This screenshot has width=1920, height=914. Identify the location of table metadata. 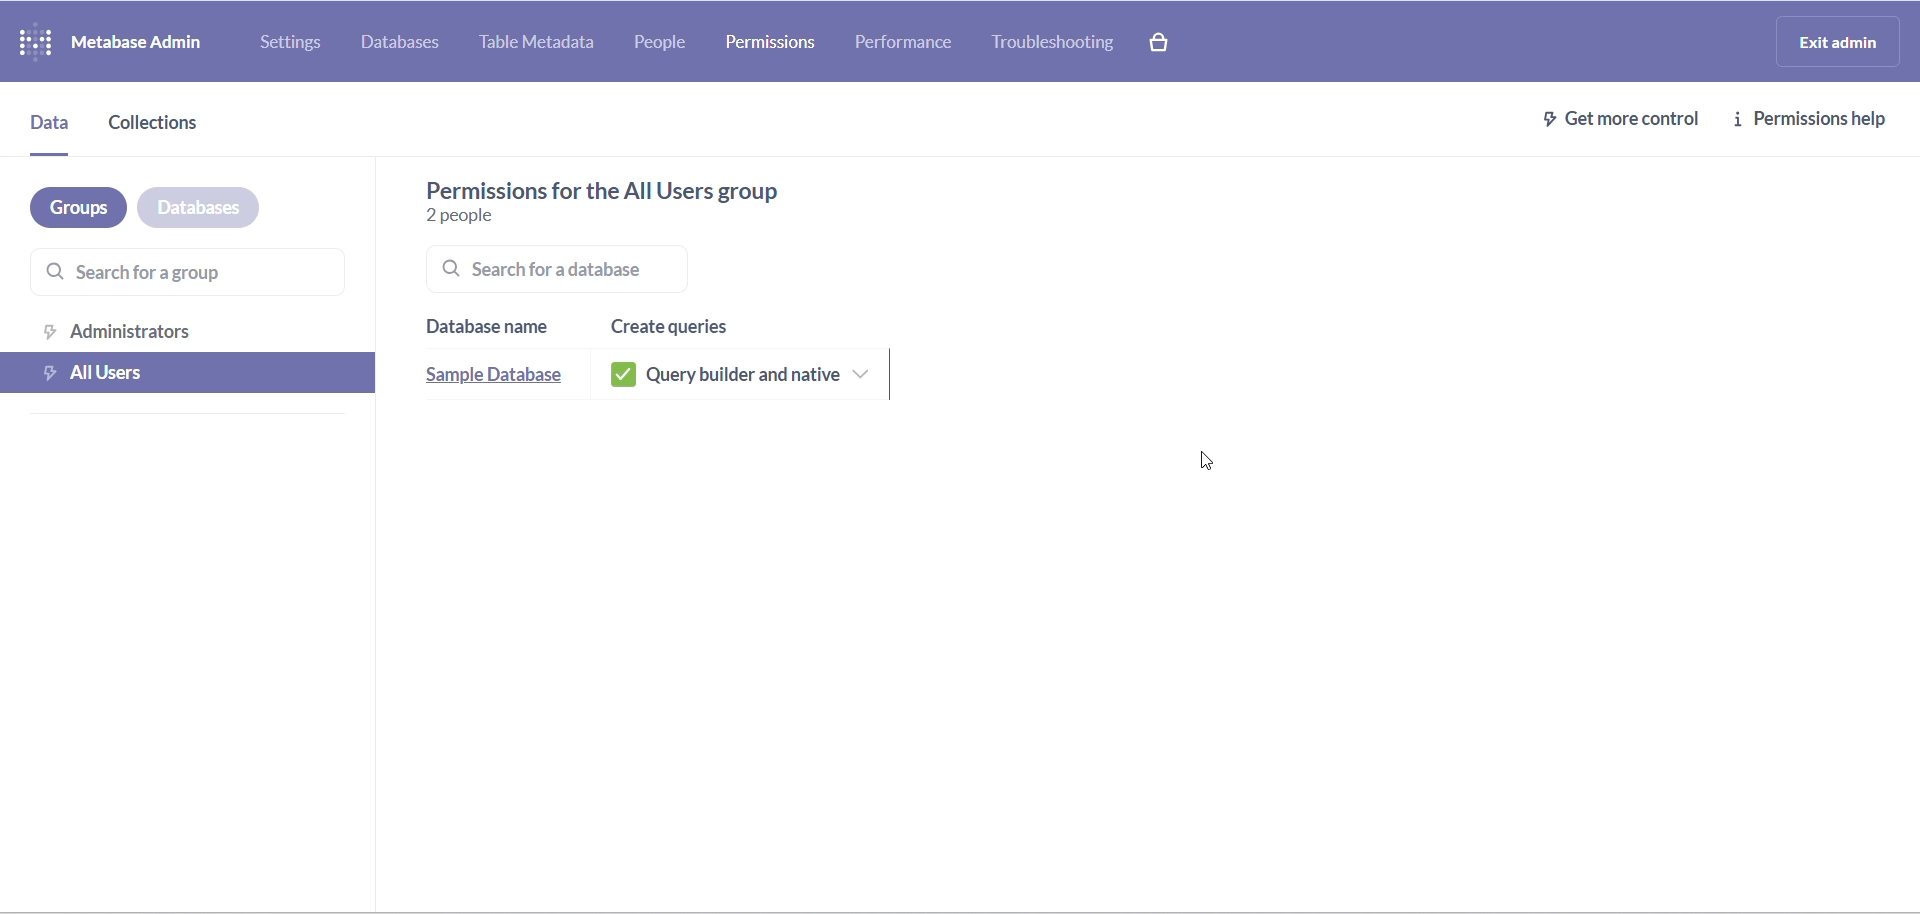
(545, 44).